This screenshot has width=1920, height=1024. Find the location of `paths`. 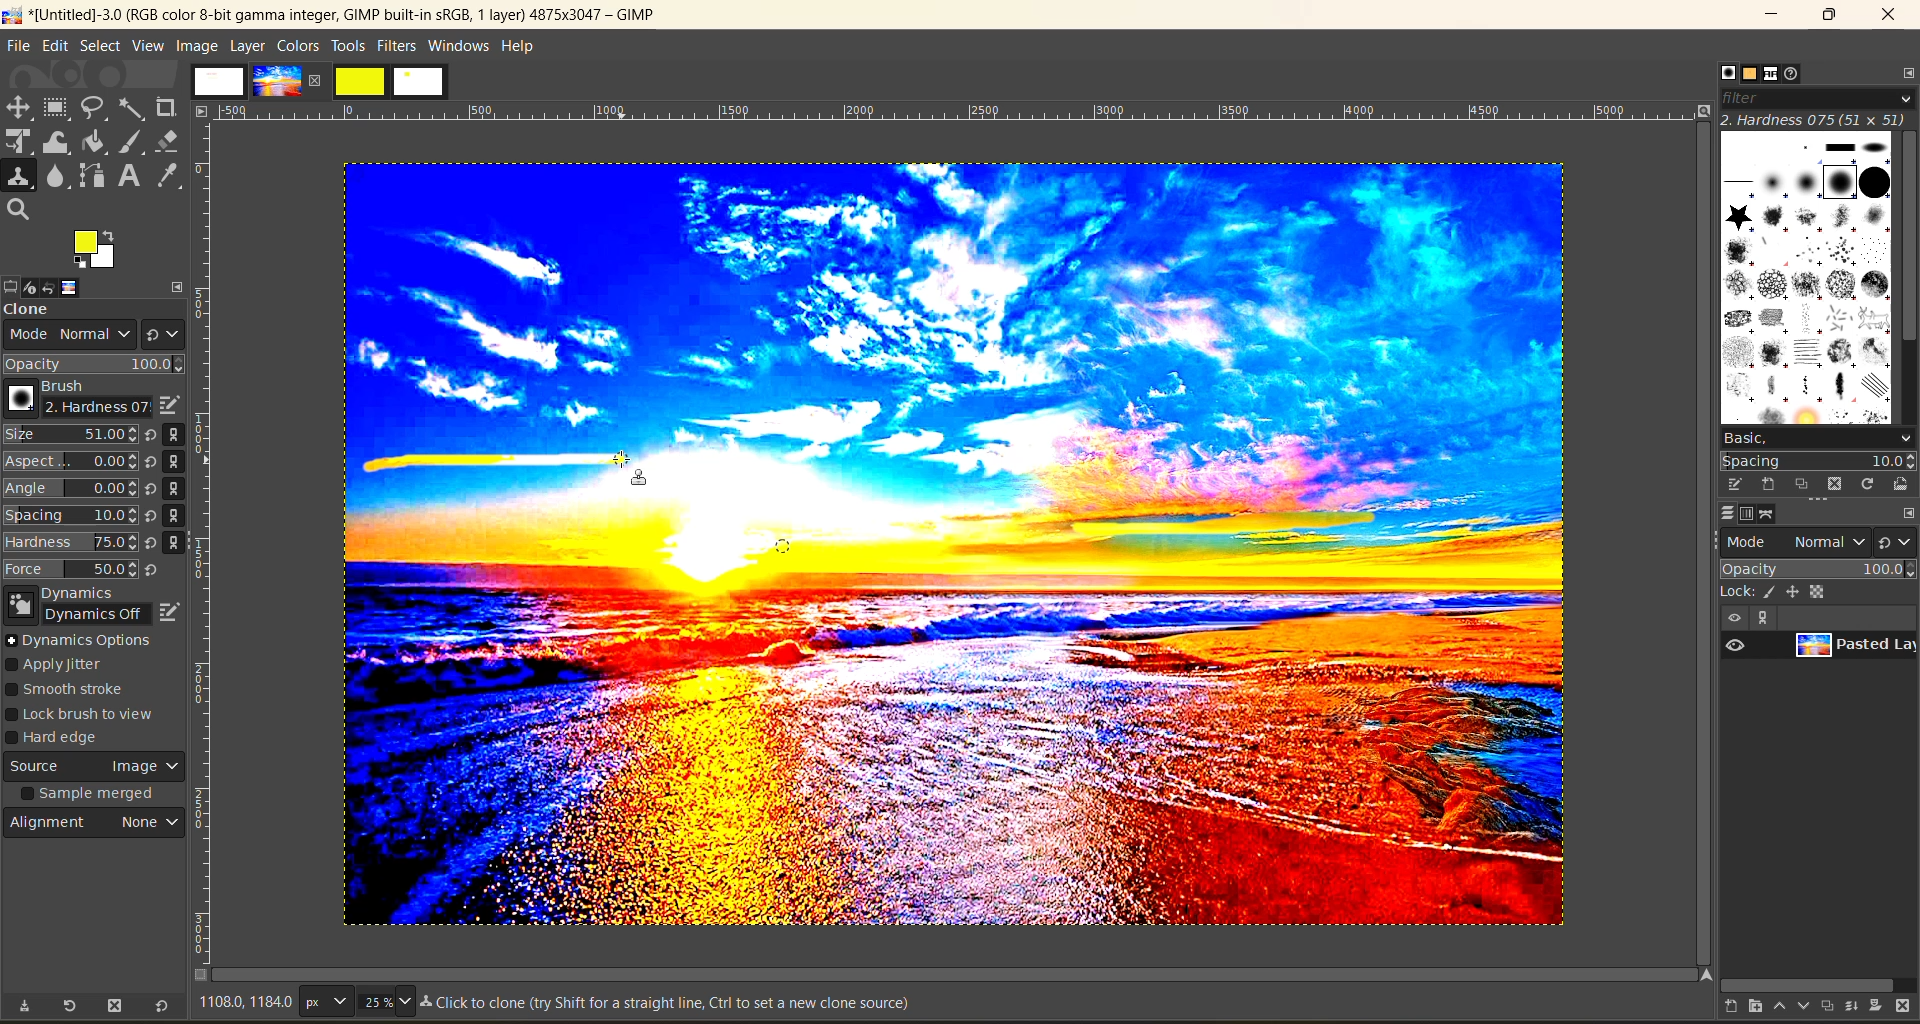

paths is located at coordinates (1776, 514).